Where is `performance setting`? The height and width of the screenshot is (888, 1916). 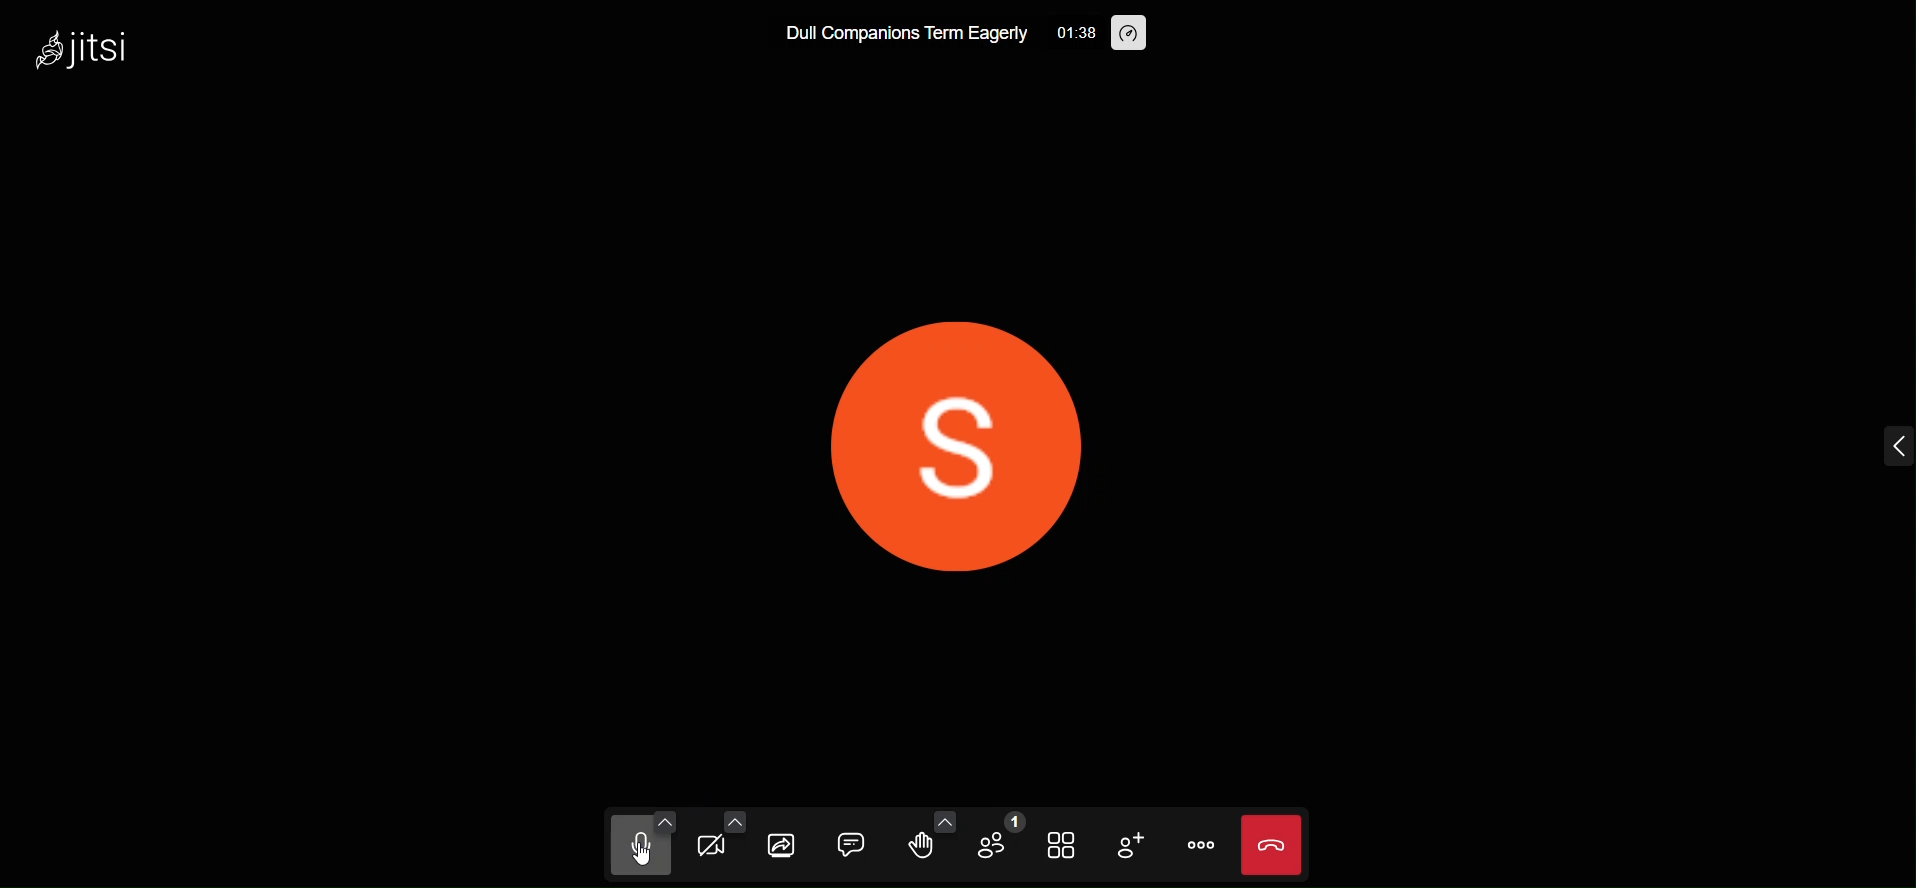
performance setting is located at coordinates (1132, 35).